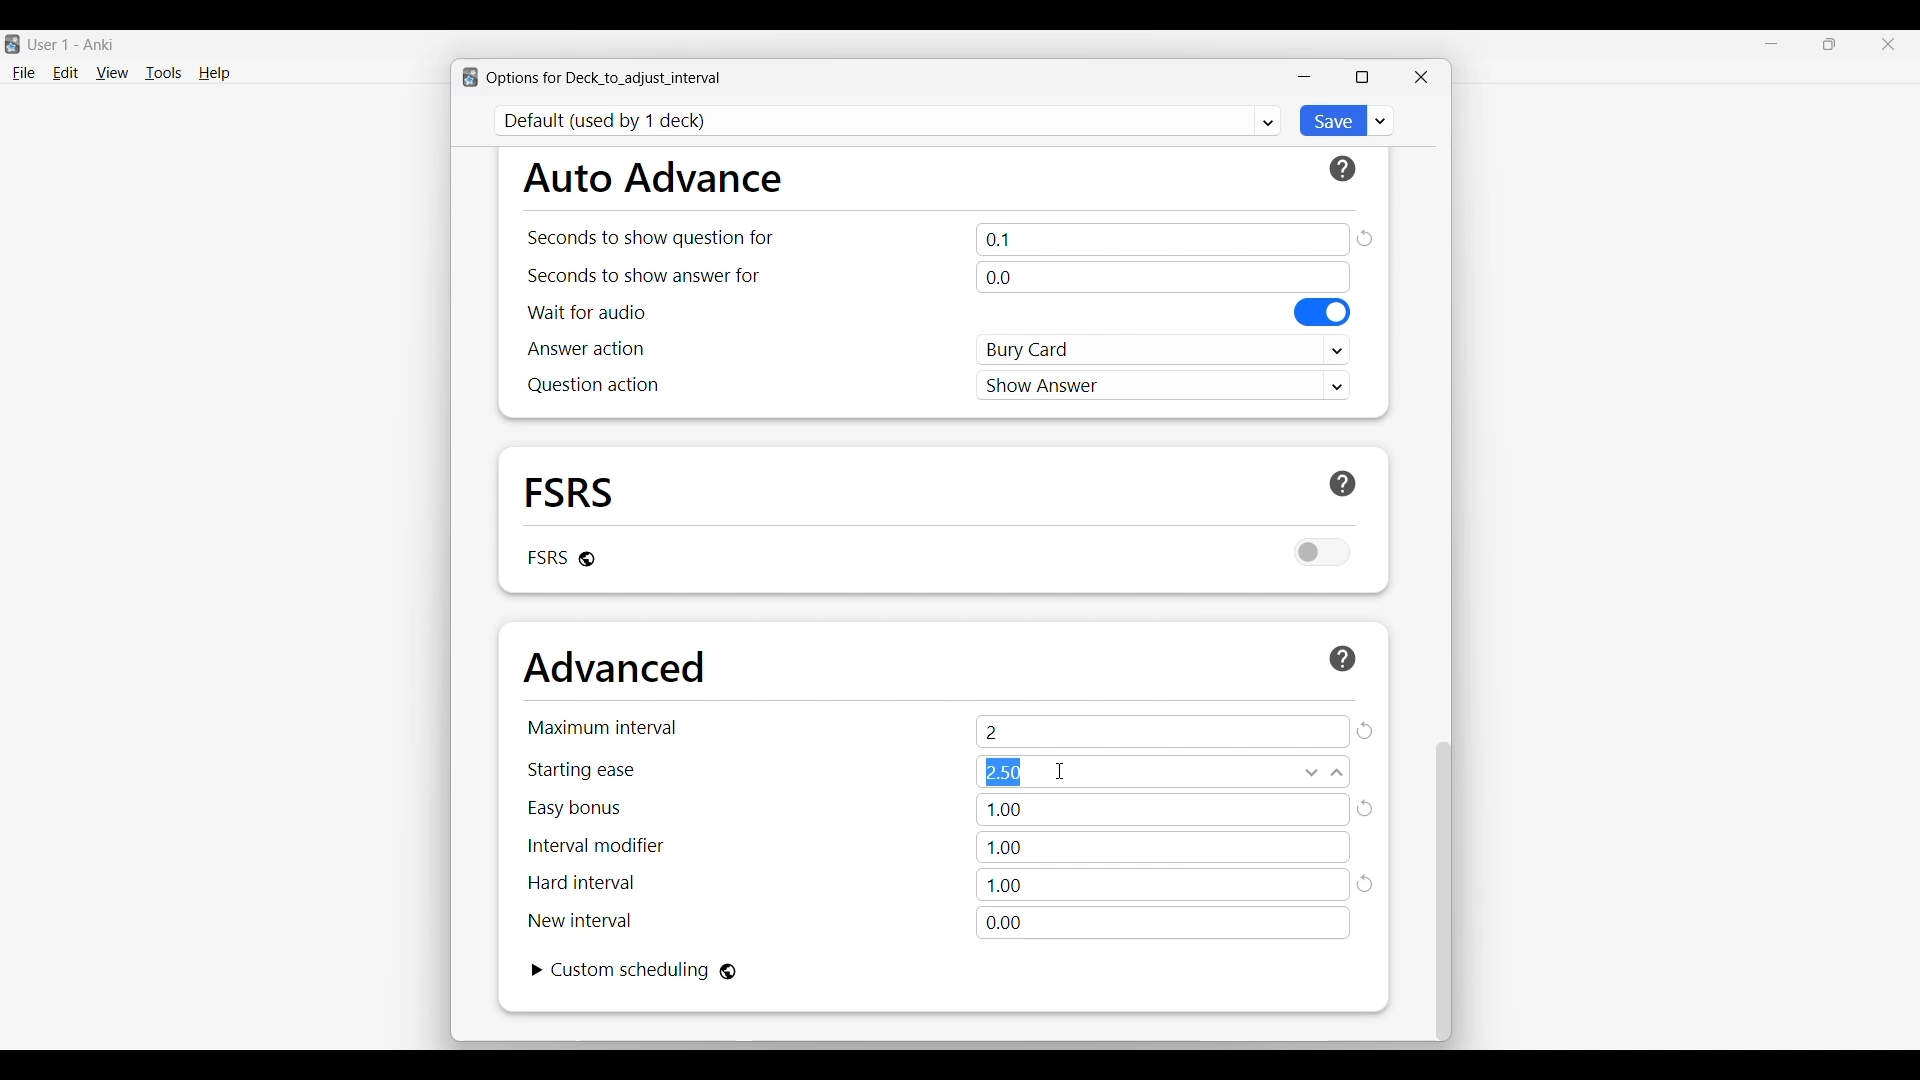 The image size is (1920, 1080). Describe the element at coordinates (1331, 121) in the screenshot. I see `Click to save` at that location.